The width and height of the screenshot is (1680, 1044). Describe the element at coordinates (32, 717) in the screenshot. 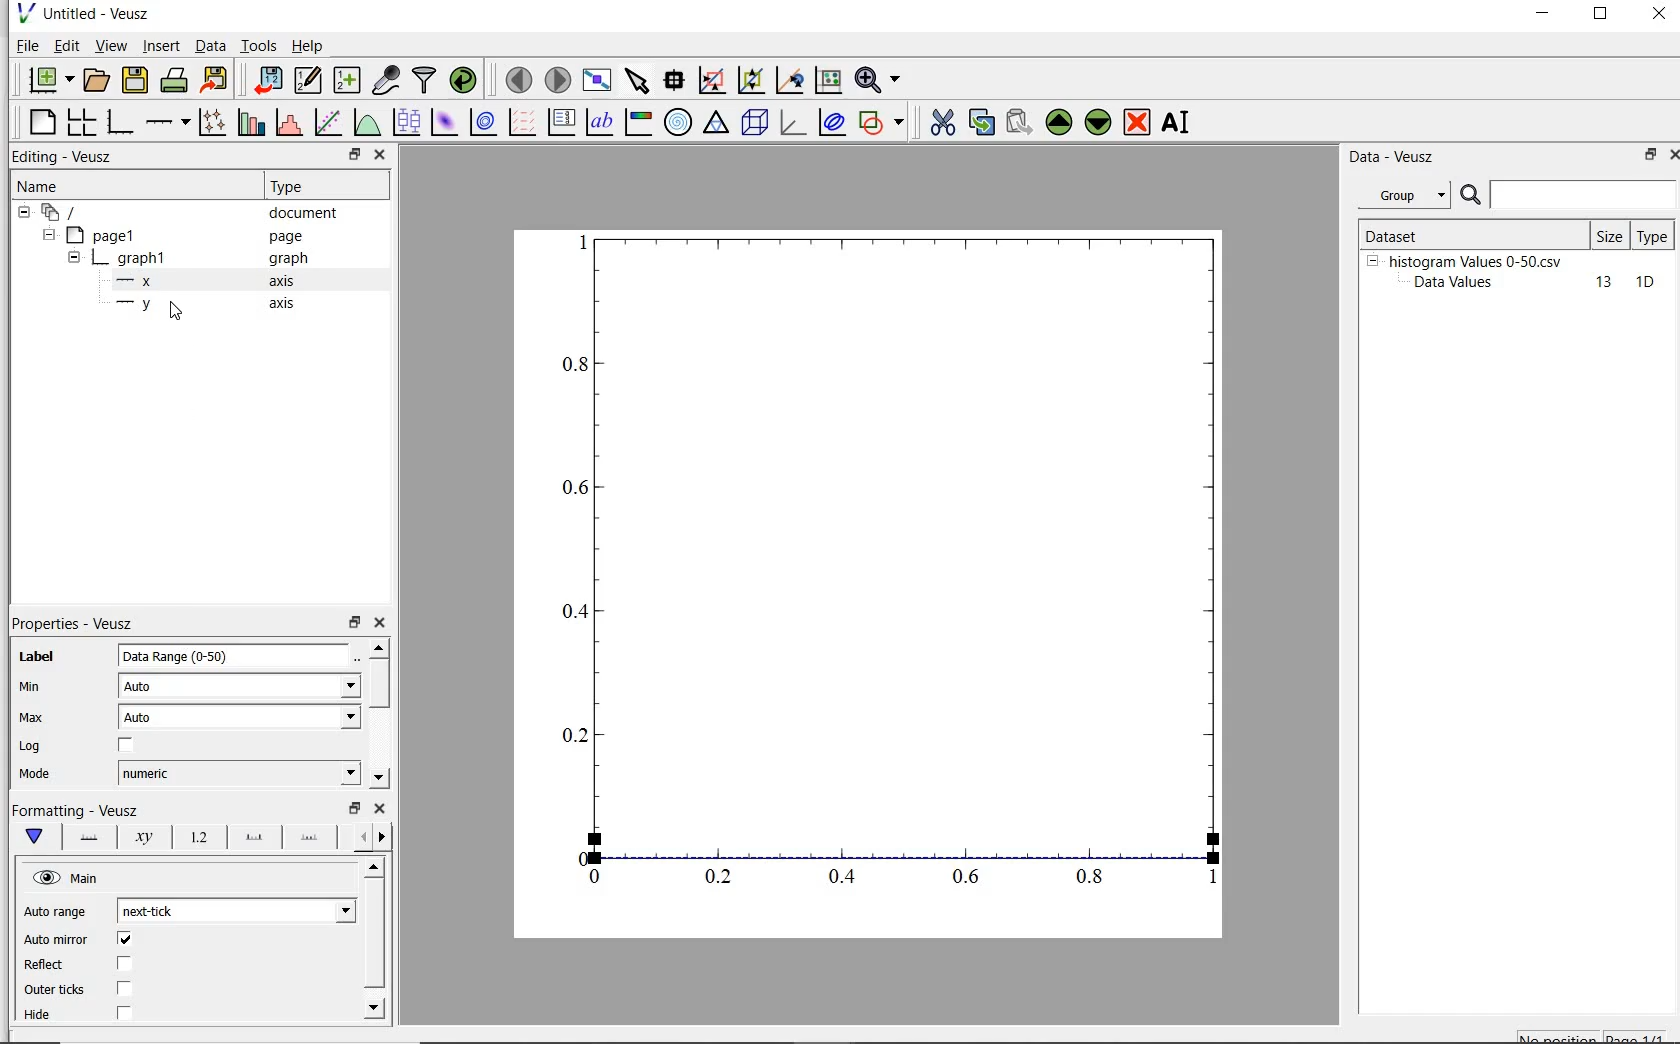

I see `Max` at that location.